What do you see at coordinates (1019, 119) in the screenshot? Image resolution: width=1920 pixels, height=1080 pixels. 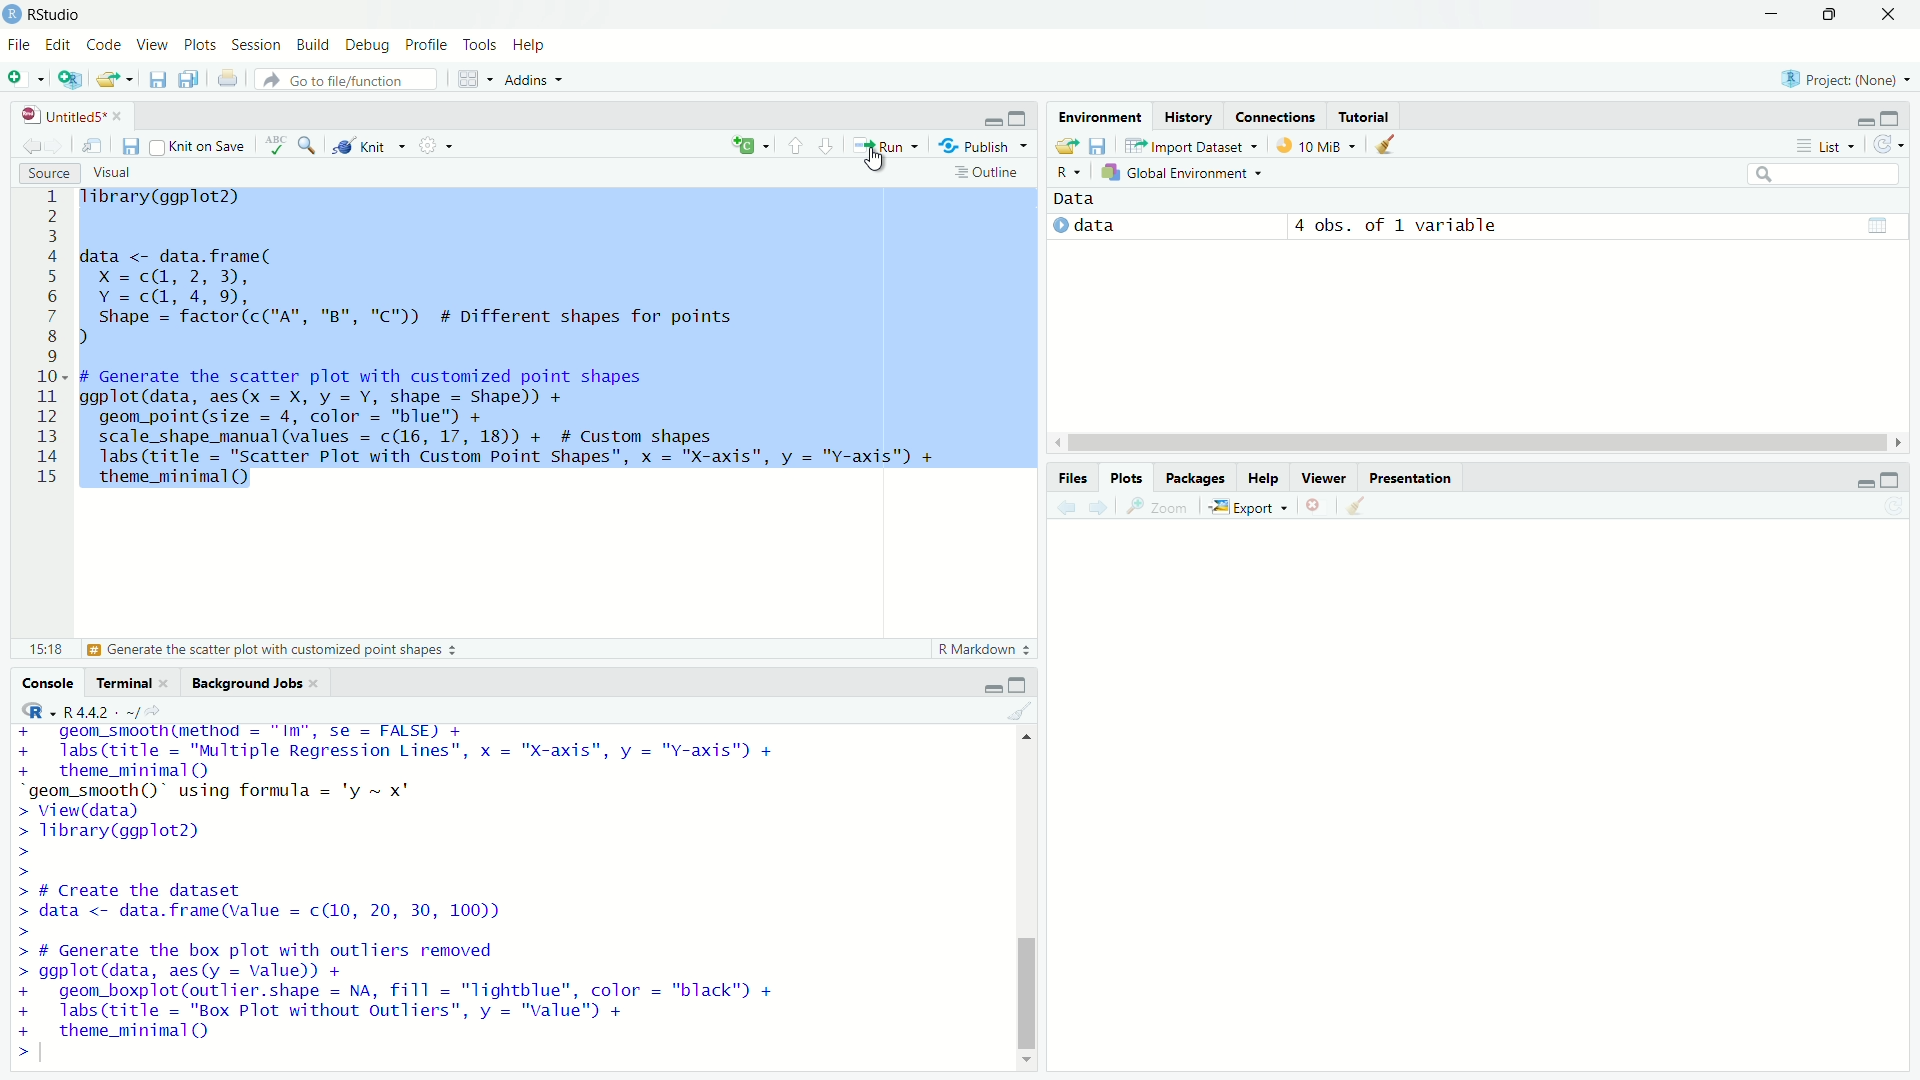 I see `maximize` at bounding box center [1019, 119].